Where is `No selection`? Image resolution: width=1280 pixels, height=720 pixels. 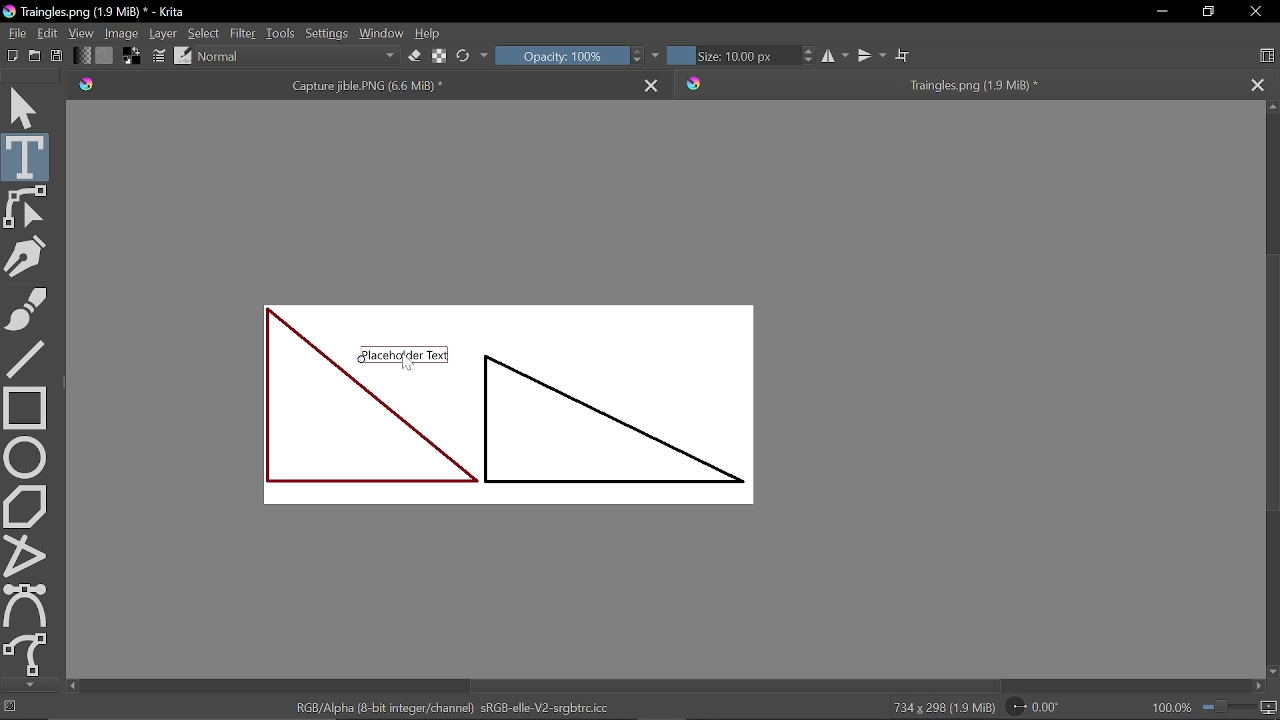
No selection is located at coordinates (11, 709).